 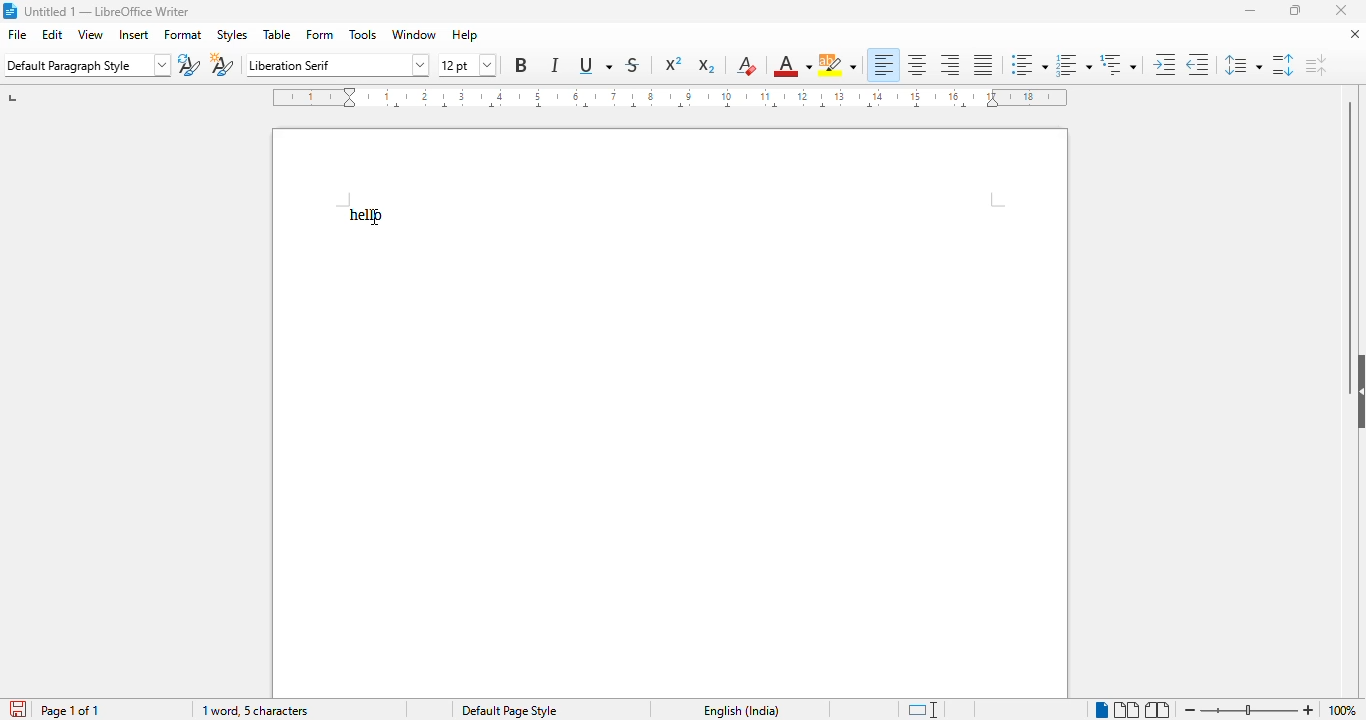 I want to click on toggle ordered list, so click(x=1074, y=64).